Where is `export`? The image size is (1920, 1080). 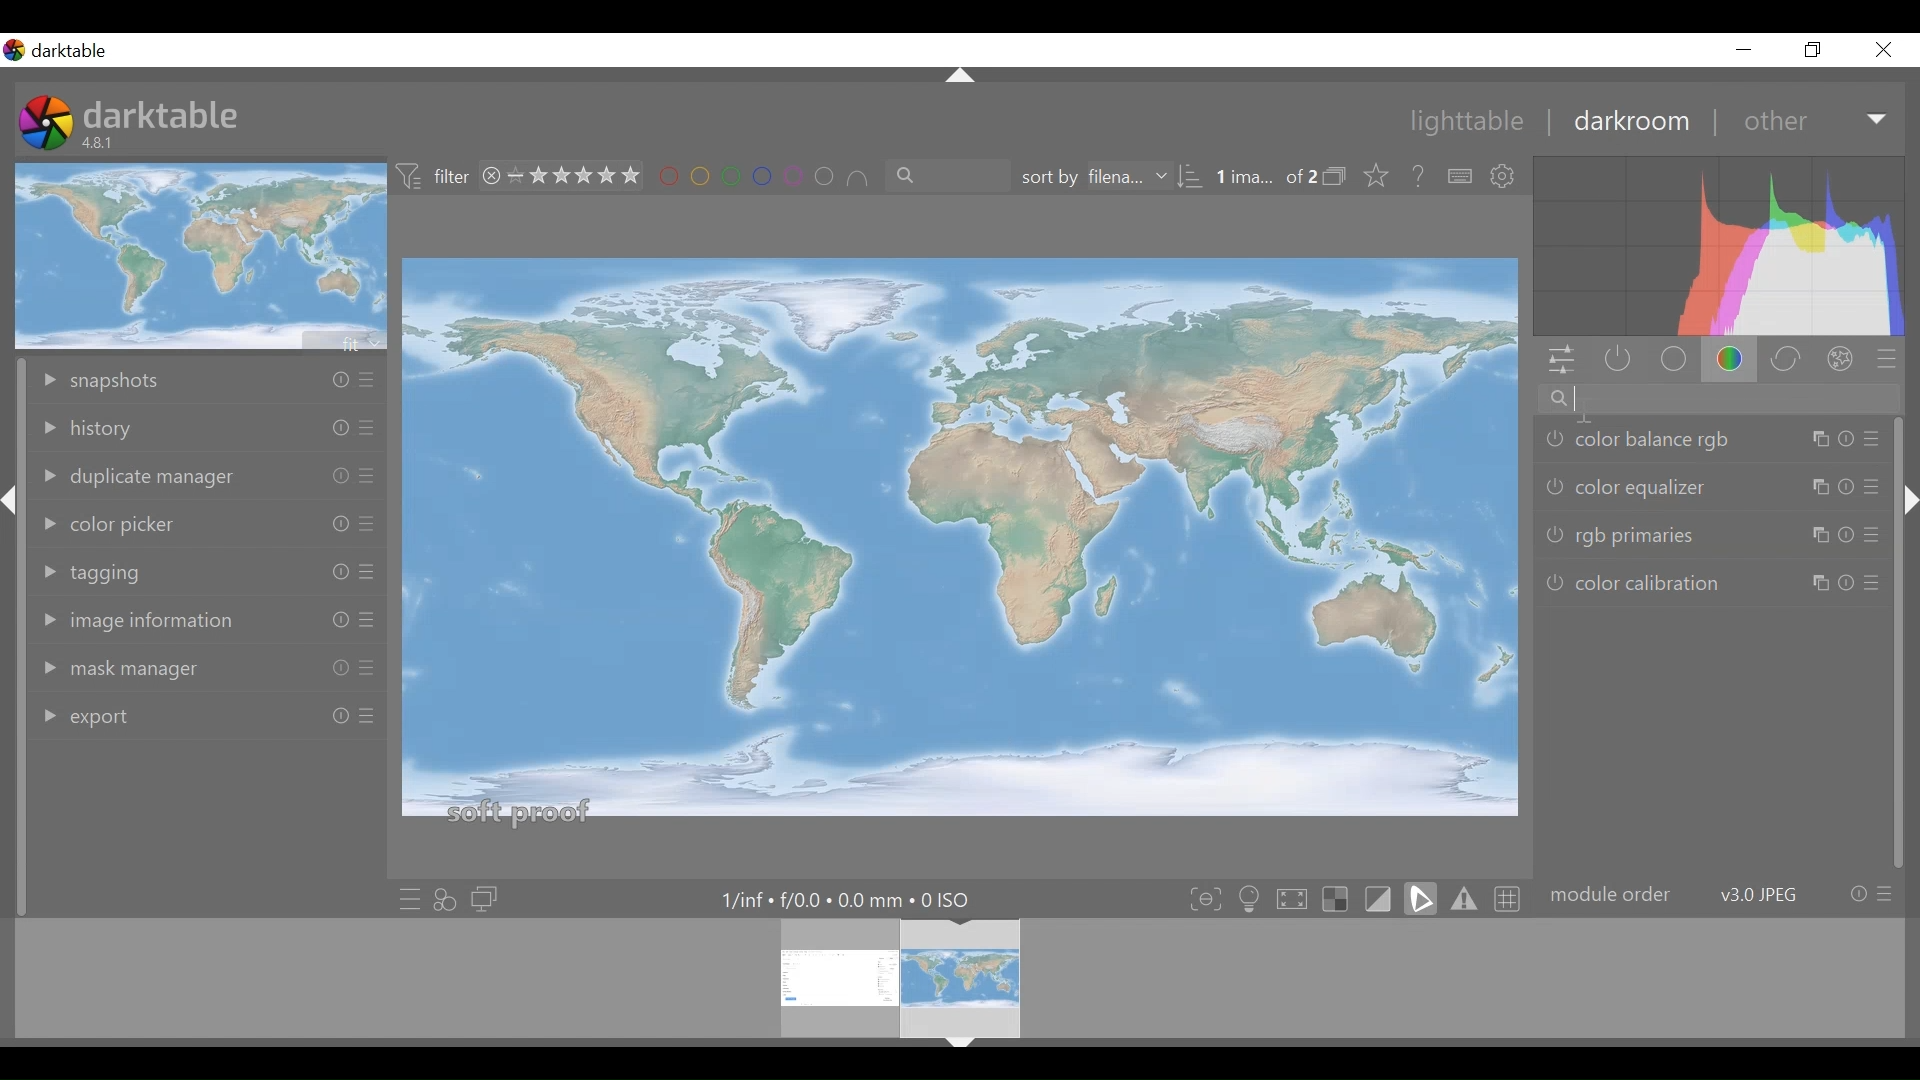
export is located at coordinates (140, 713).